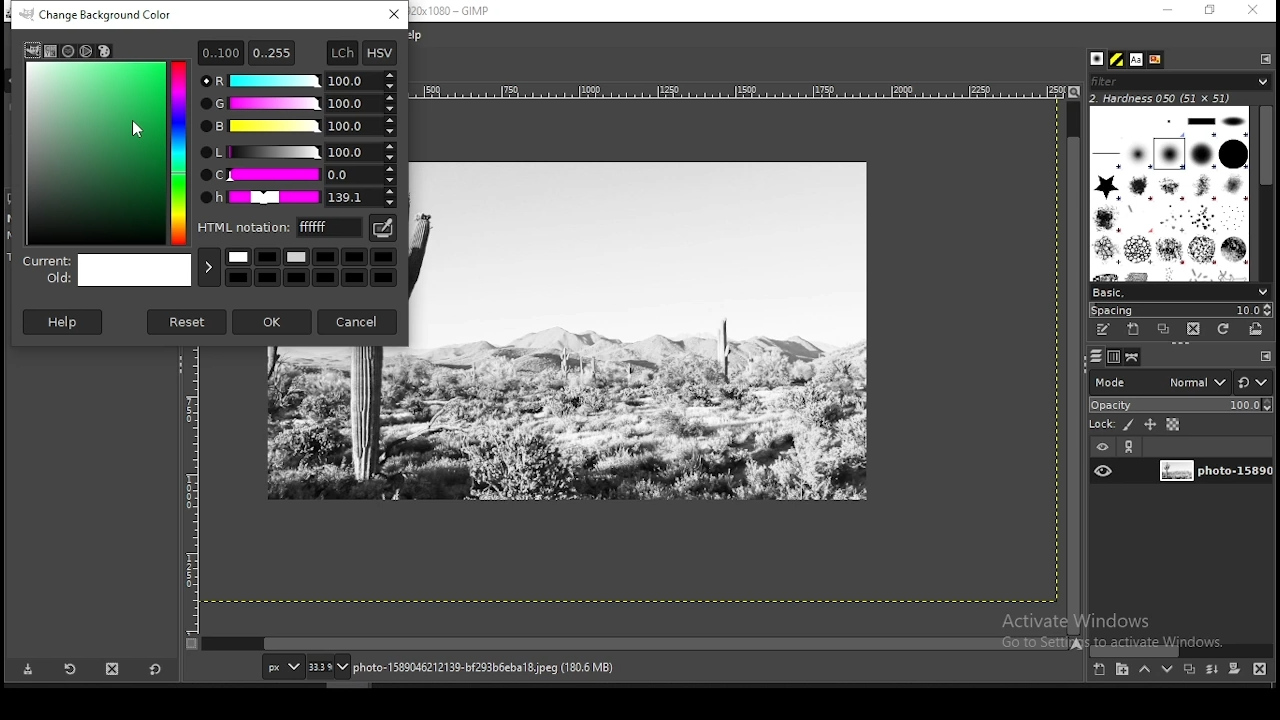 Image resolution: width=1280 pixels, height=720 pixels. I want to click on channels, so click(1116, 357).